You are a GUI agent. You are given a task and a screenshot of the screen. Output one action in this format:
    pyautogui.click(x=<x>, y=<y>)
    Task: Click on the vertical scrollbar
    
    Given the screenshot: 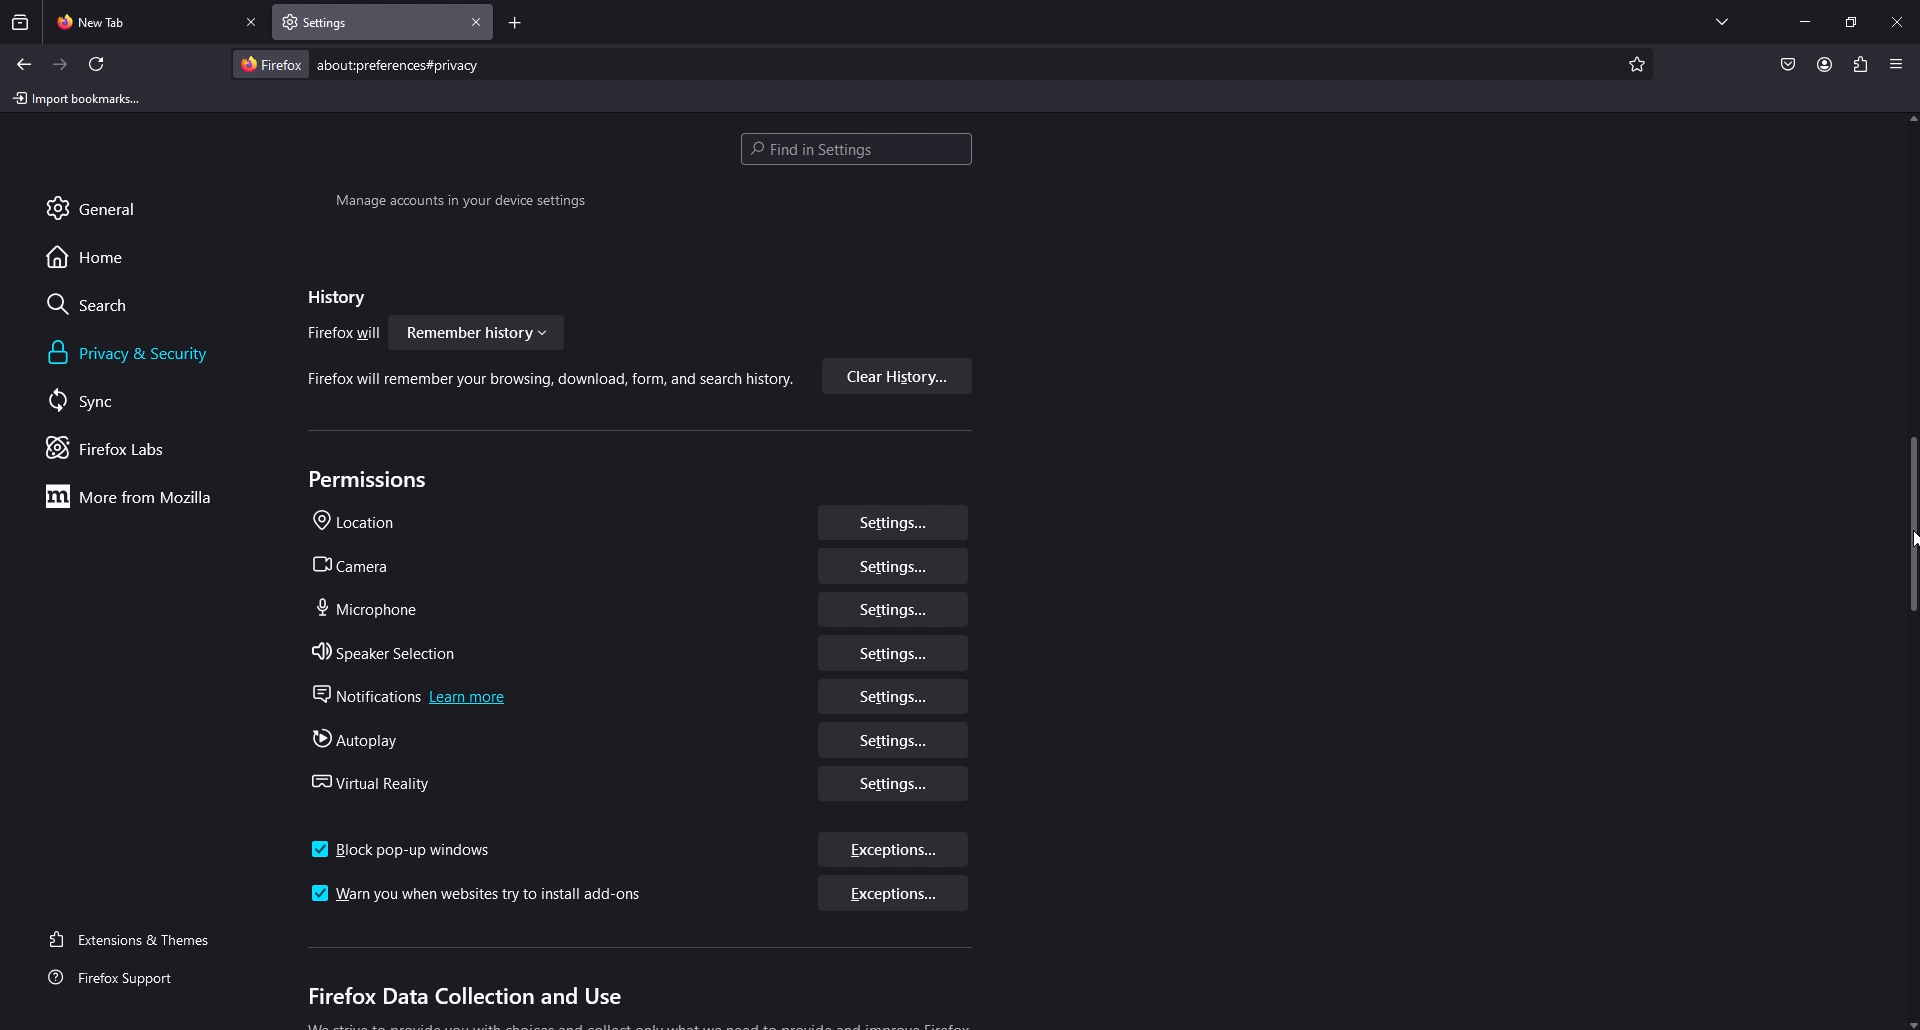 What is the action you would take?
    pyautogui.click(x=1908, y=524)
    